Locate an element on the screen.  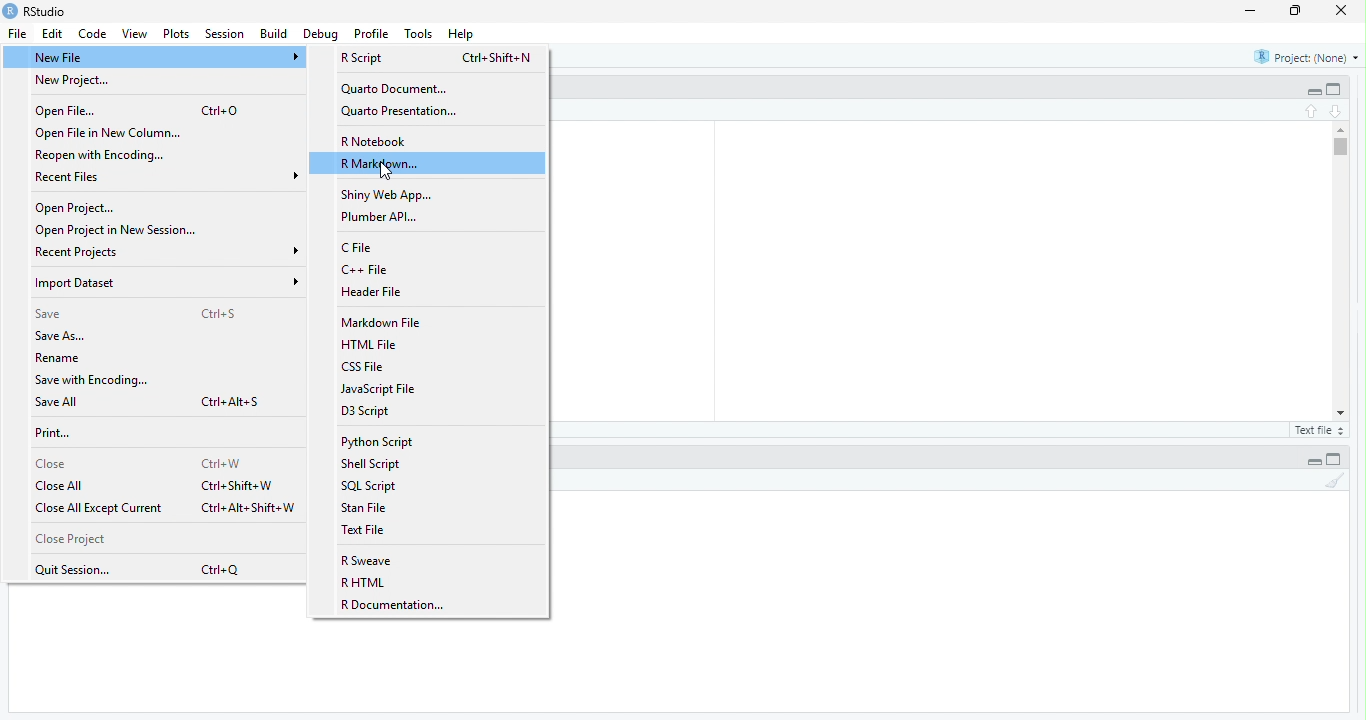
‘Quarto Document... is located at coordinates (394, 90).